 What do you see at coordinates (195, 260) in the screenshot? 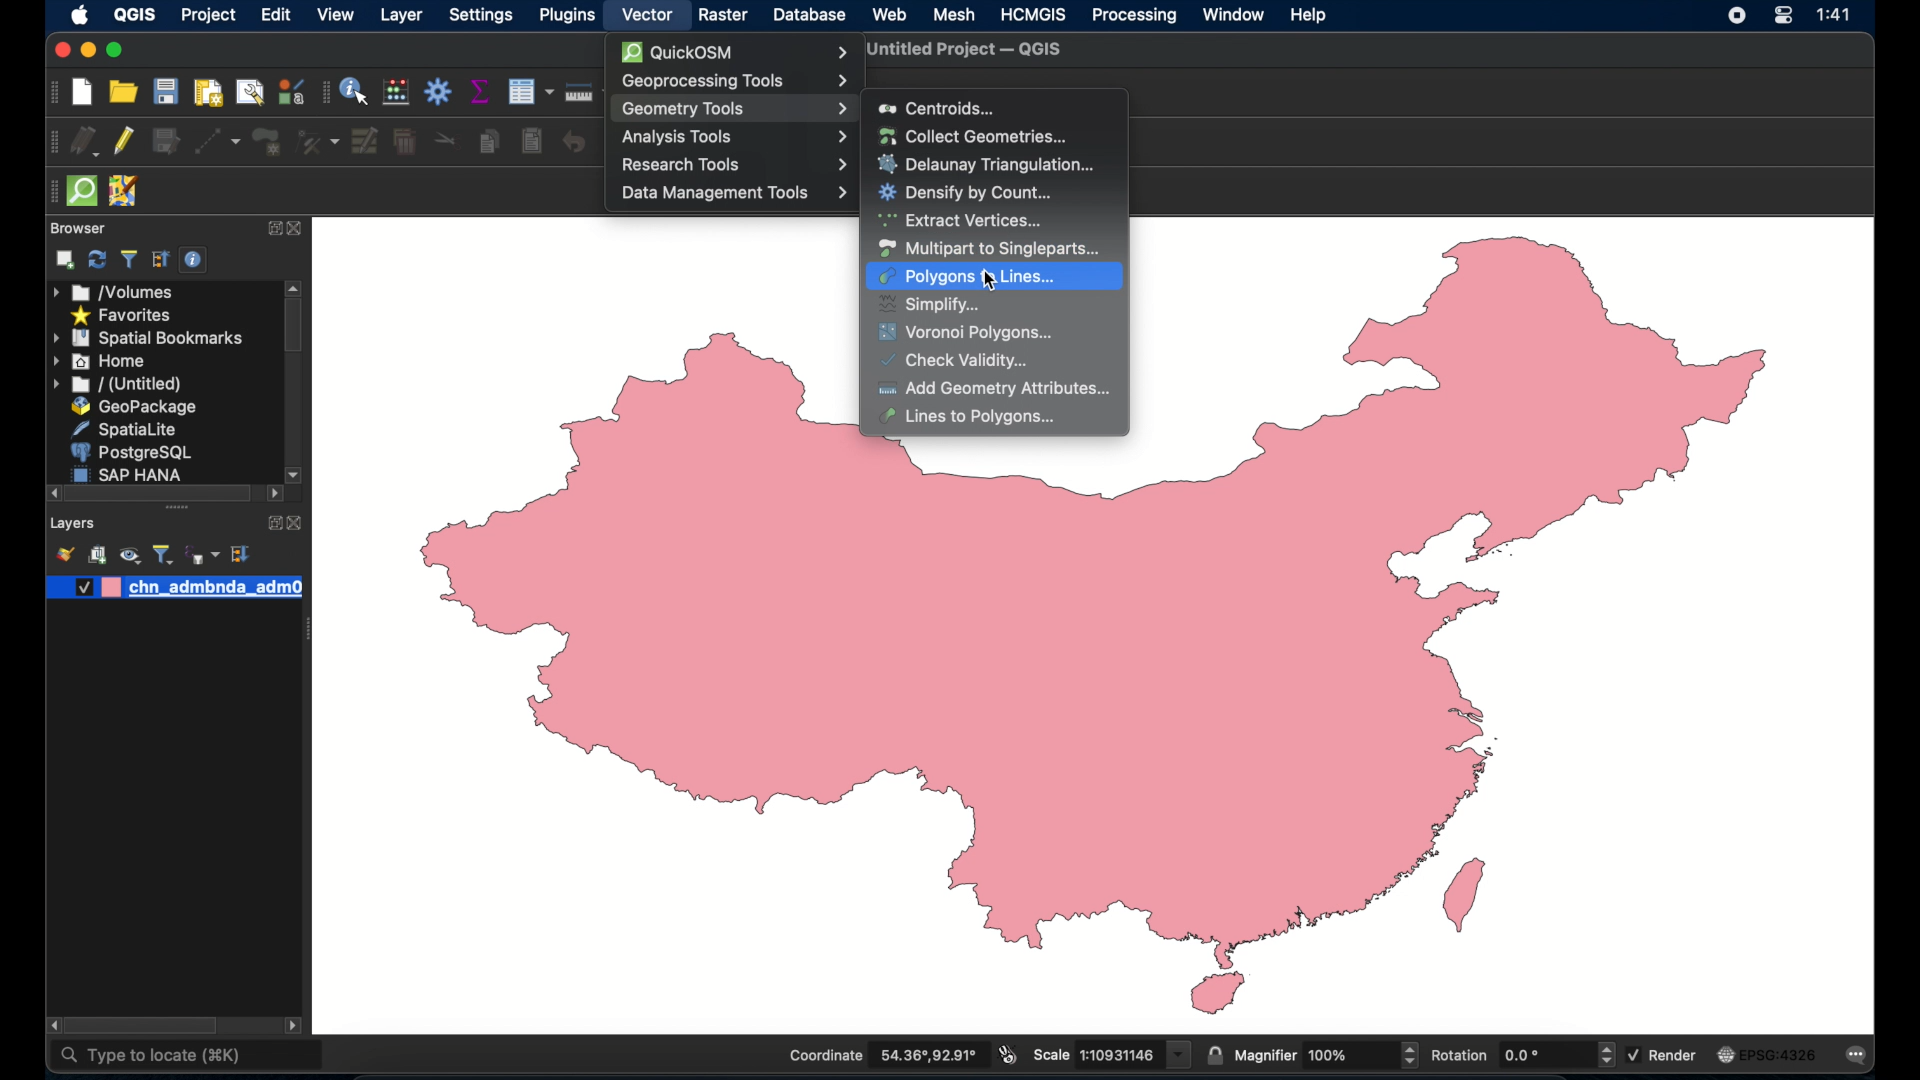
I see `enable/disable properties widget` at bounding box center [195, 260].